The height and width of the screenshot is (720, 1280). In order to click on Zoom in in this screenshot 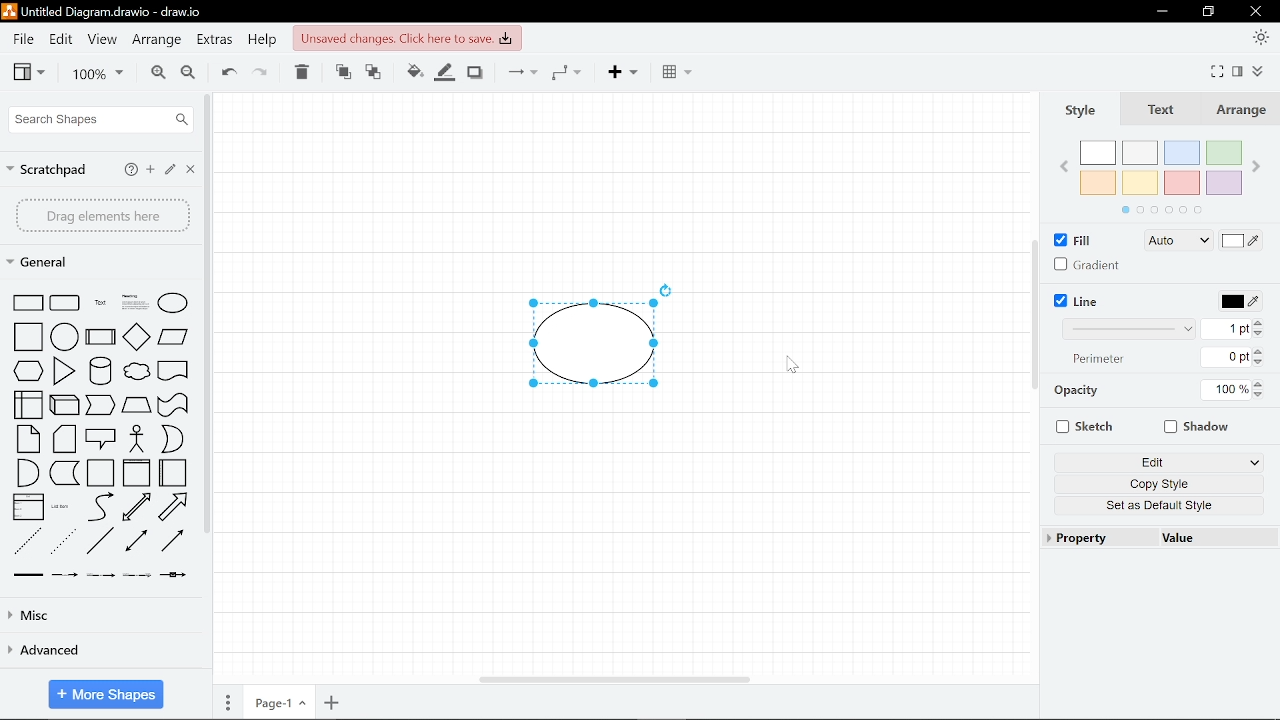, I will do `click(156, 73)`.